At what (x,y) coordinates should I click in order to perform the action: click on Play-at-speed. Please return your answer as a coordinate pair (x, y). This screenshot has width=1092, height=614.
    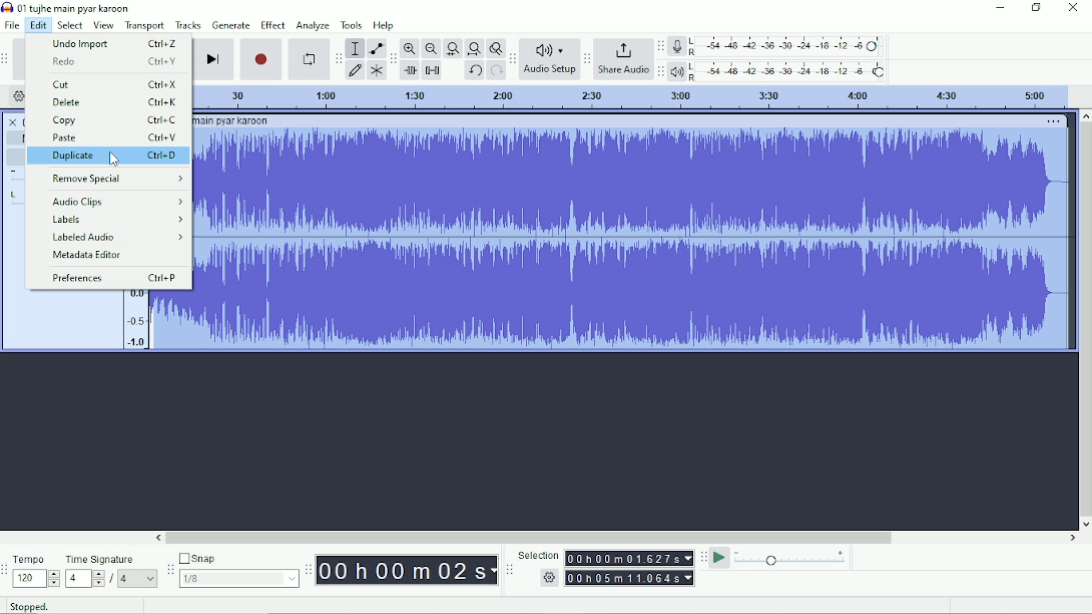
    Looking at the image, I should click on (720, 558).